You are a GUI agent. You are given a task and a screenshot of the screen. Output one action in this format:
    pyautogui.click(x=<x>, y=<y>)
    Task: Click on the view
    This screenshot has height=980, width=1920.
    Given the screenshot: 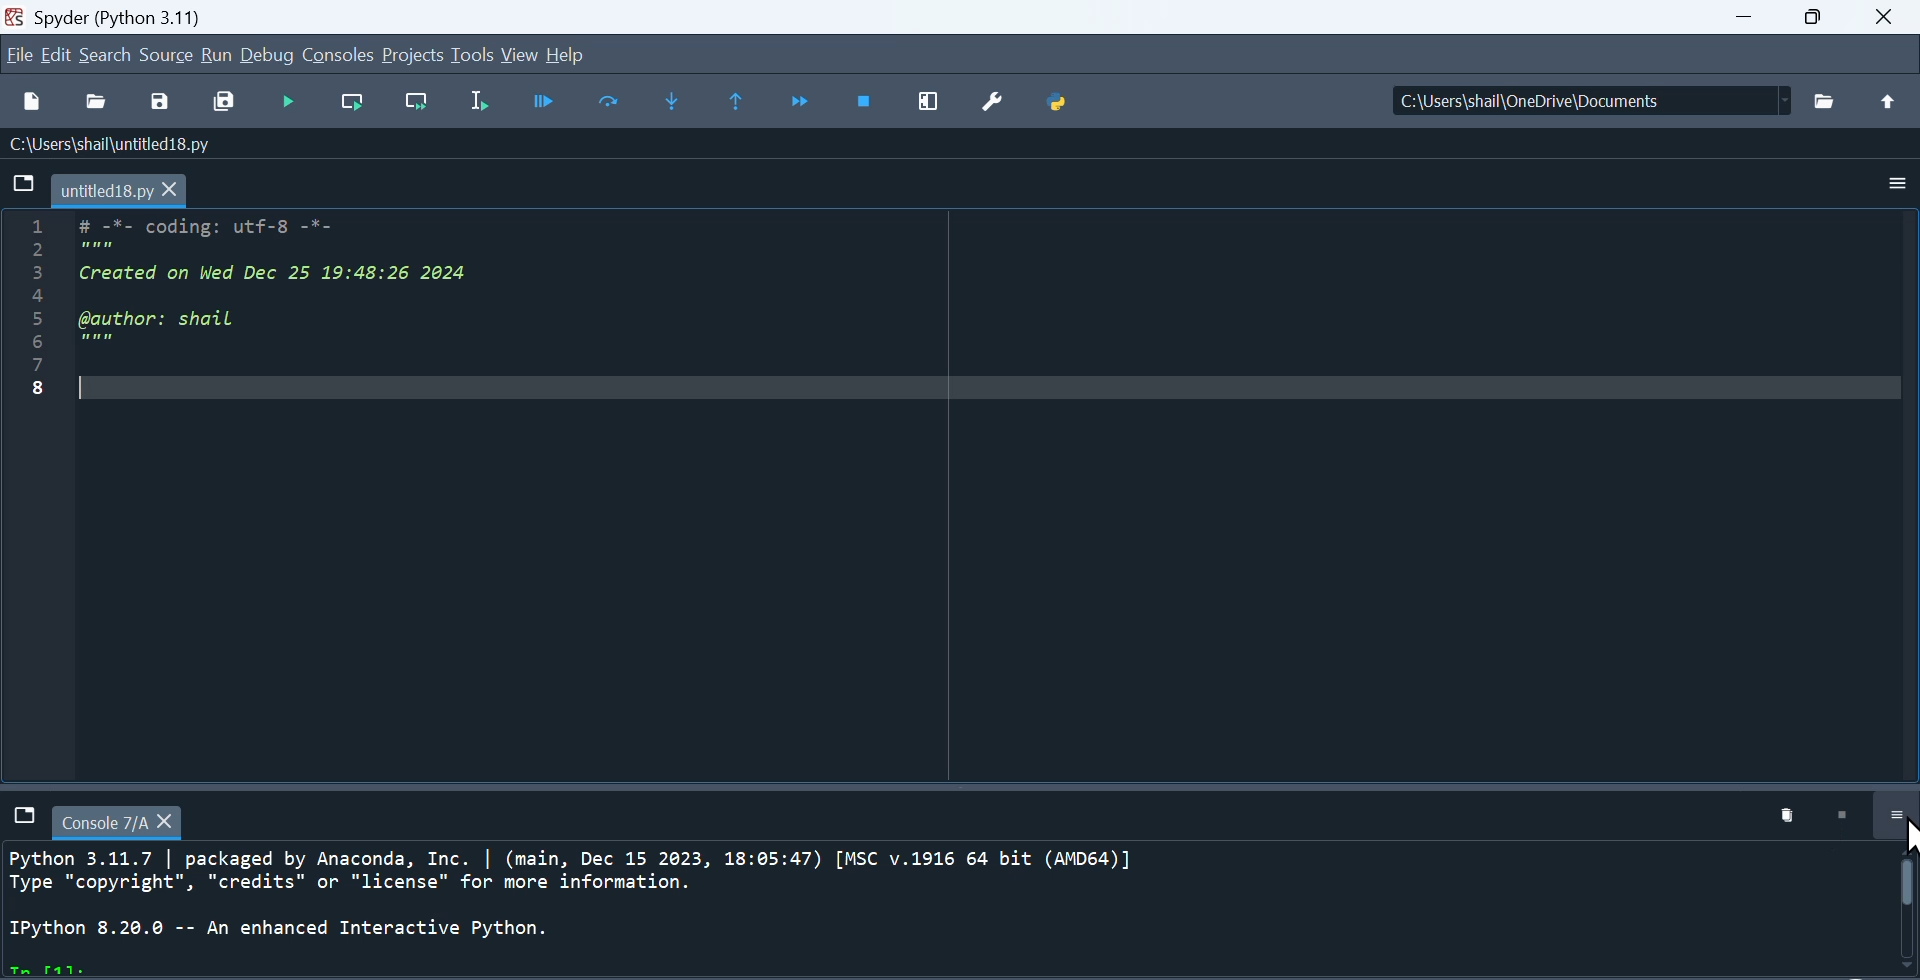 What is the action you would take?
    pyautogui.click(x=516, y=54)
    